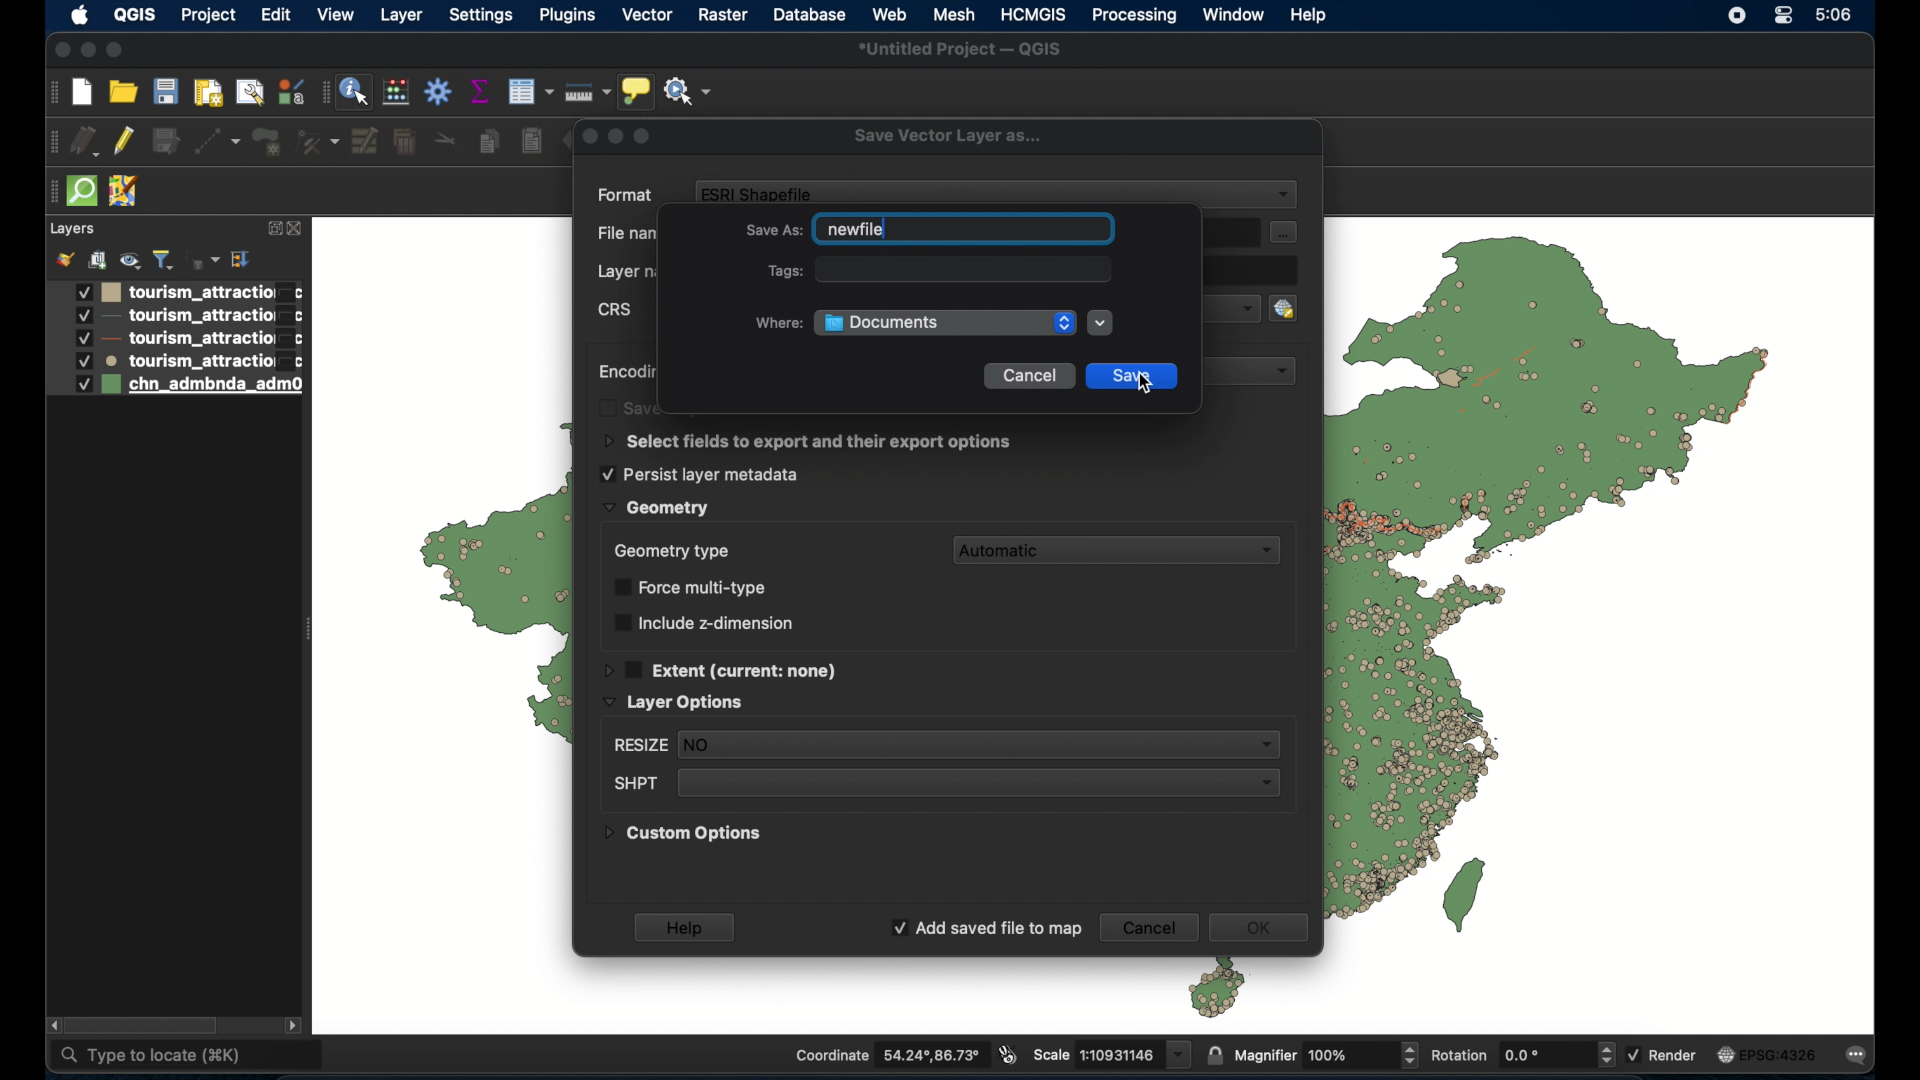 The height and width of the screenshot is (1080, 1920). I want to click on dropdown, so click(1233, 307).